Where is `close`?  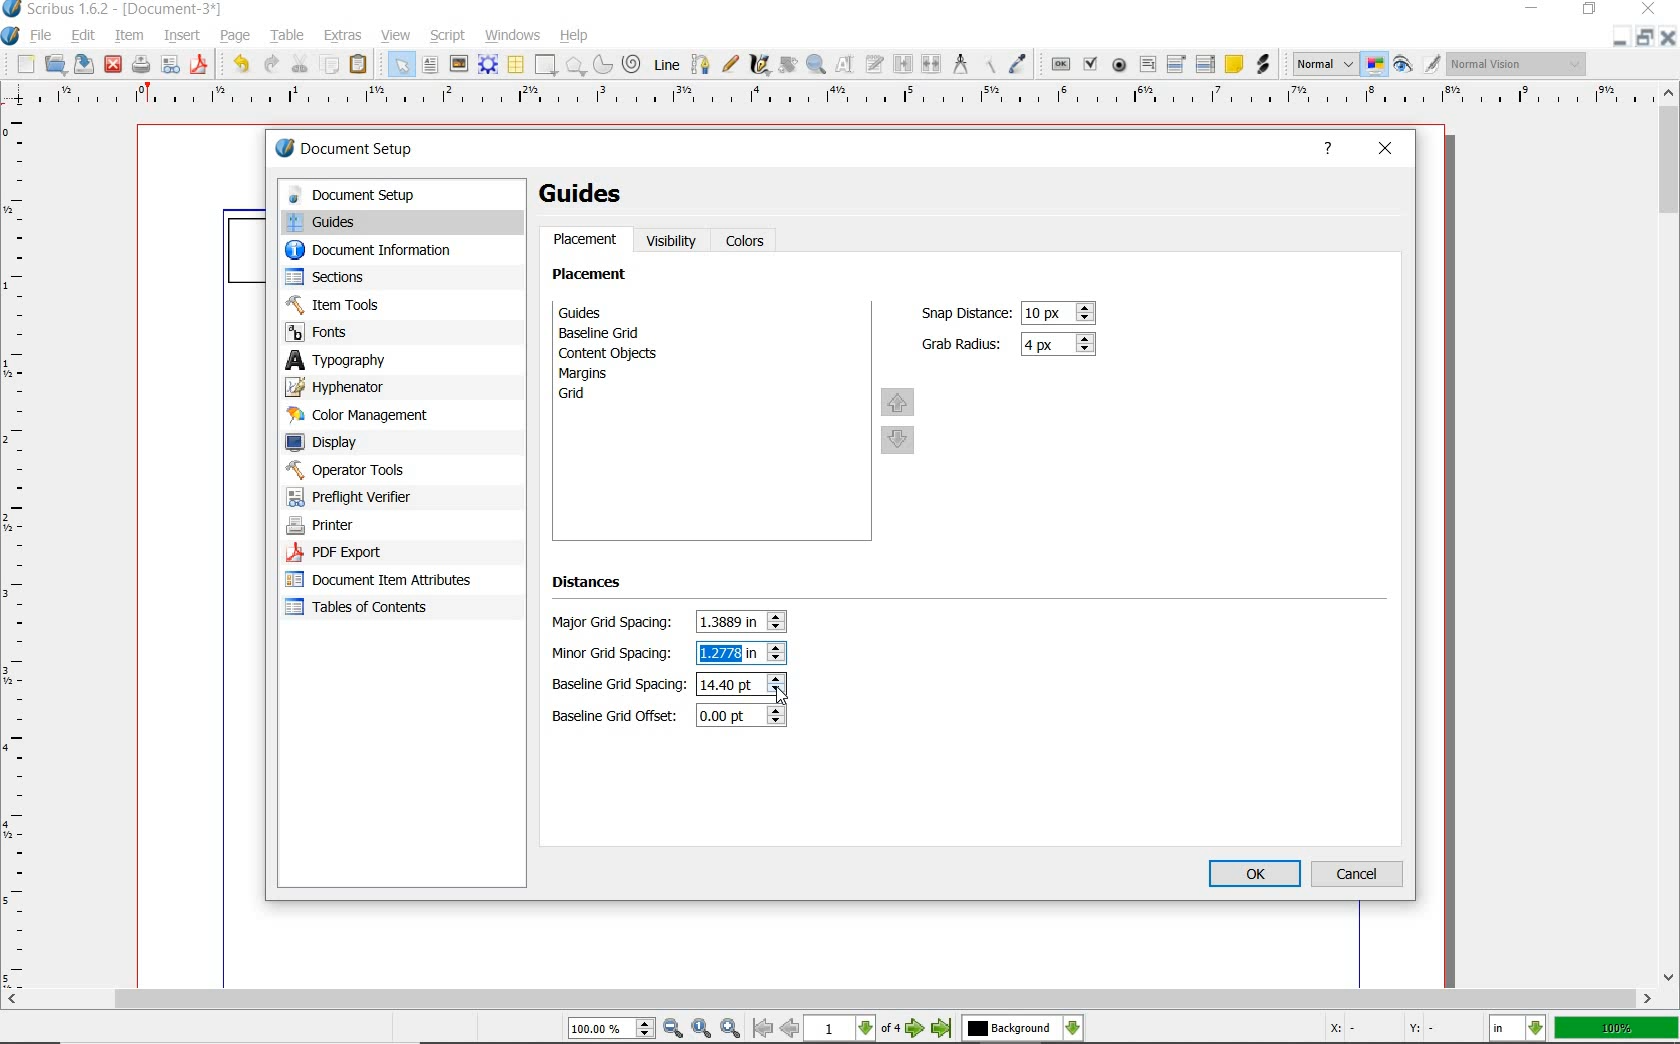 close is located at coordinates (1649, 9).